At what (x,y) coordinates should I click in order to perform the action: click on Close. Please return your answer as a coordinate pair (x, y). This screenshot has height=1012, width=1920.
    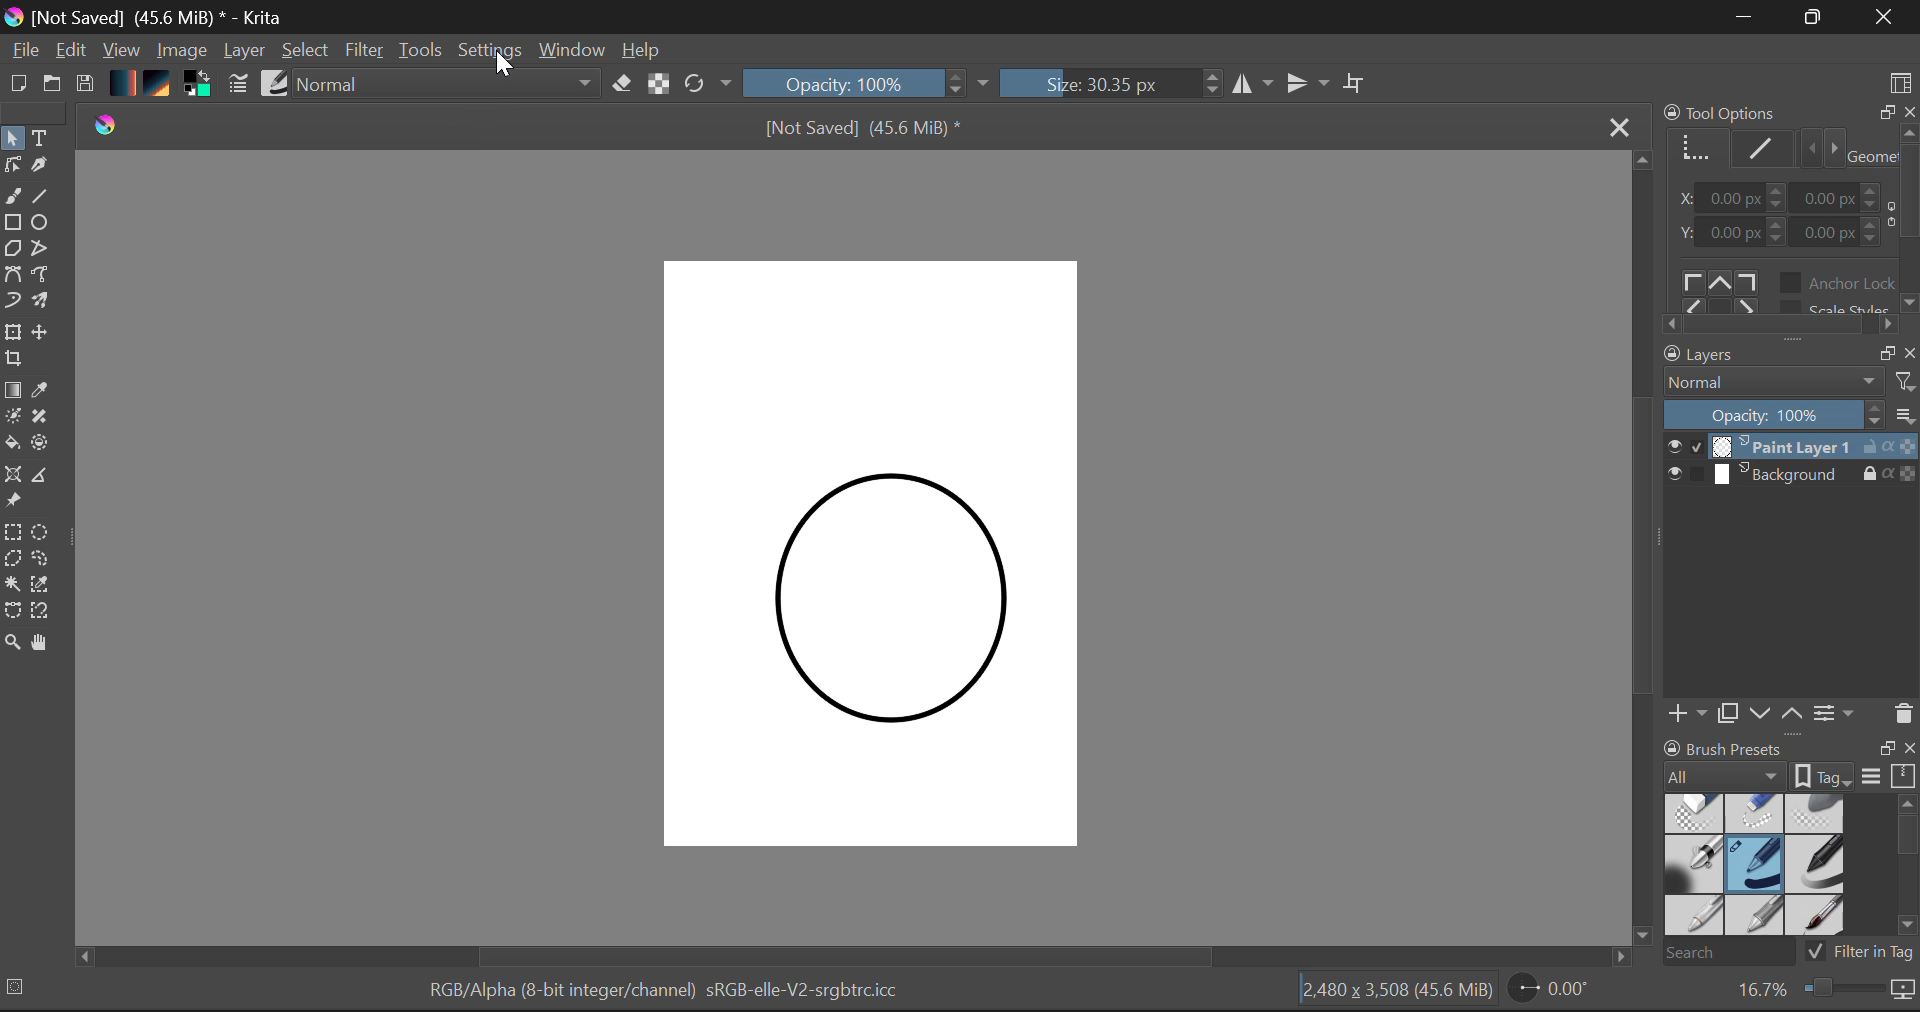
    Looking at the image, I should click on (1888, 17).